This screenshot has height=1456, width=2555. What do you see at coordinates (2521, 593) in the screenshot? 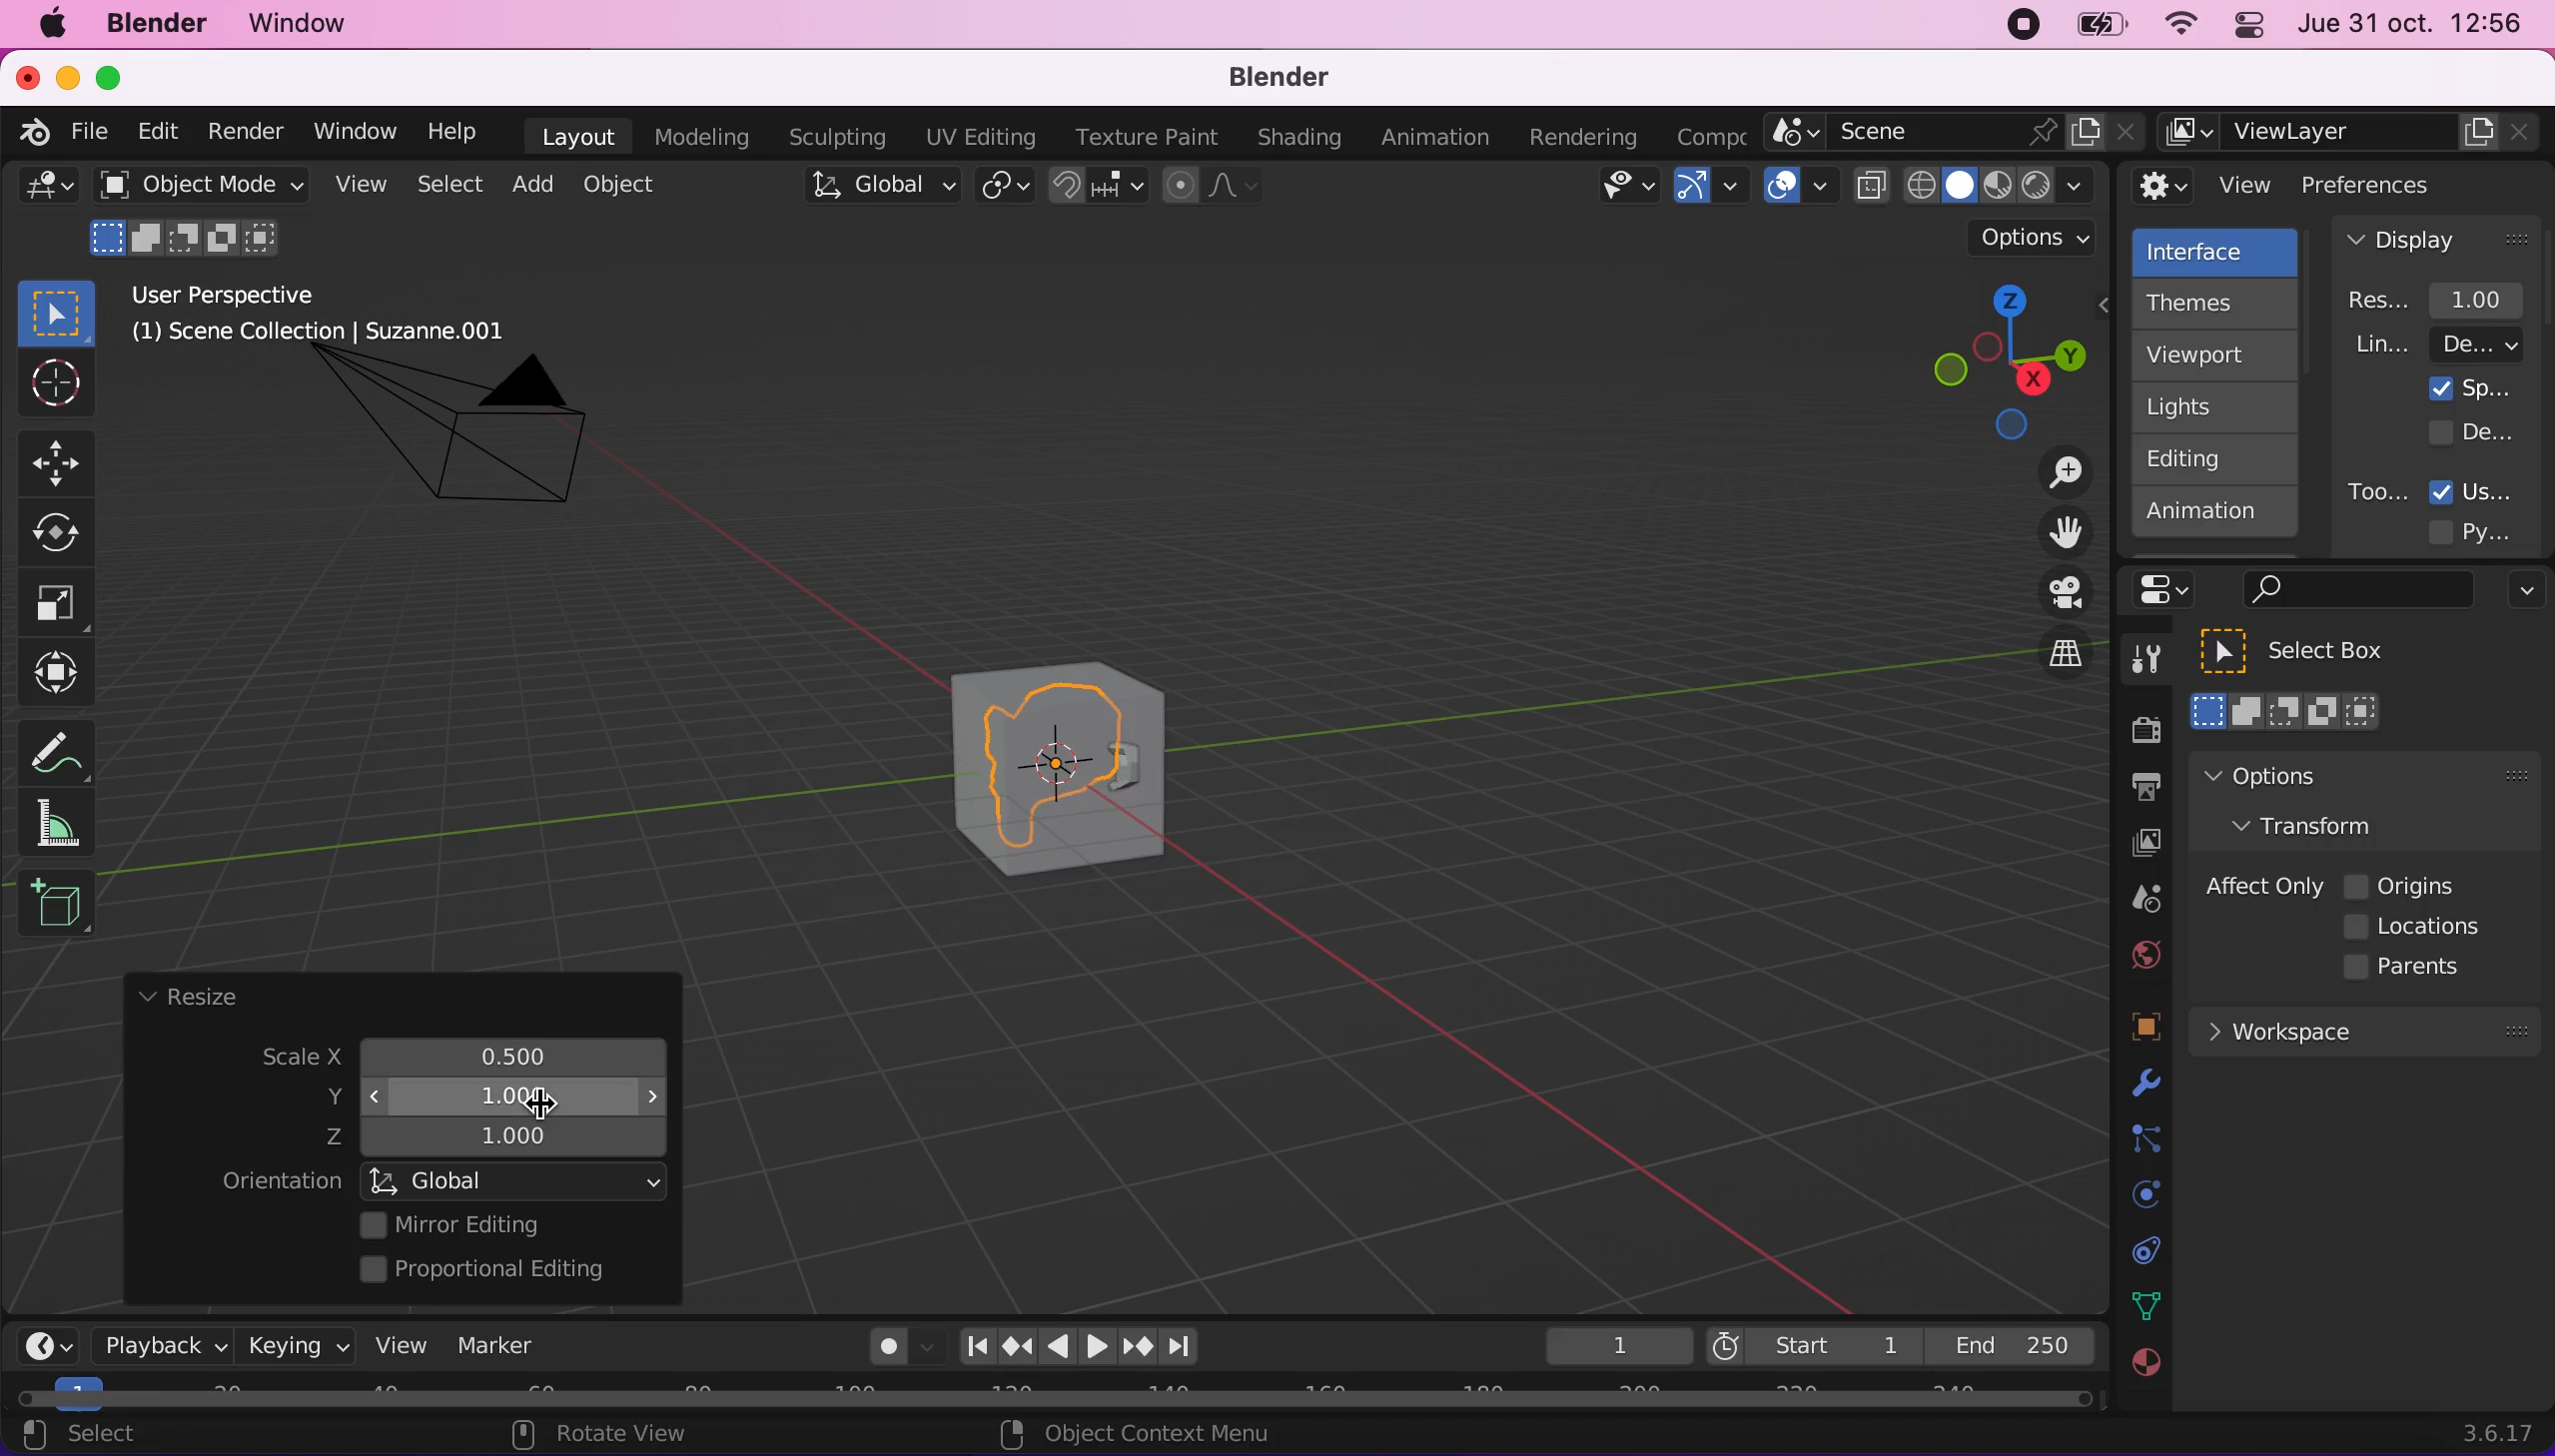
I see `options` at bounding box center [2521, 593].